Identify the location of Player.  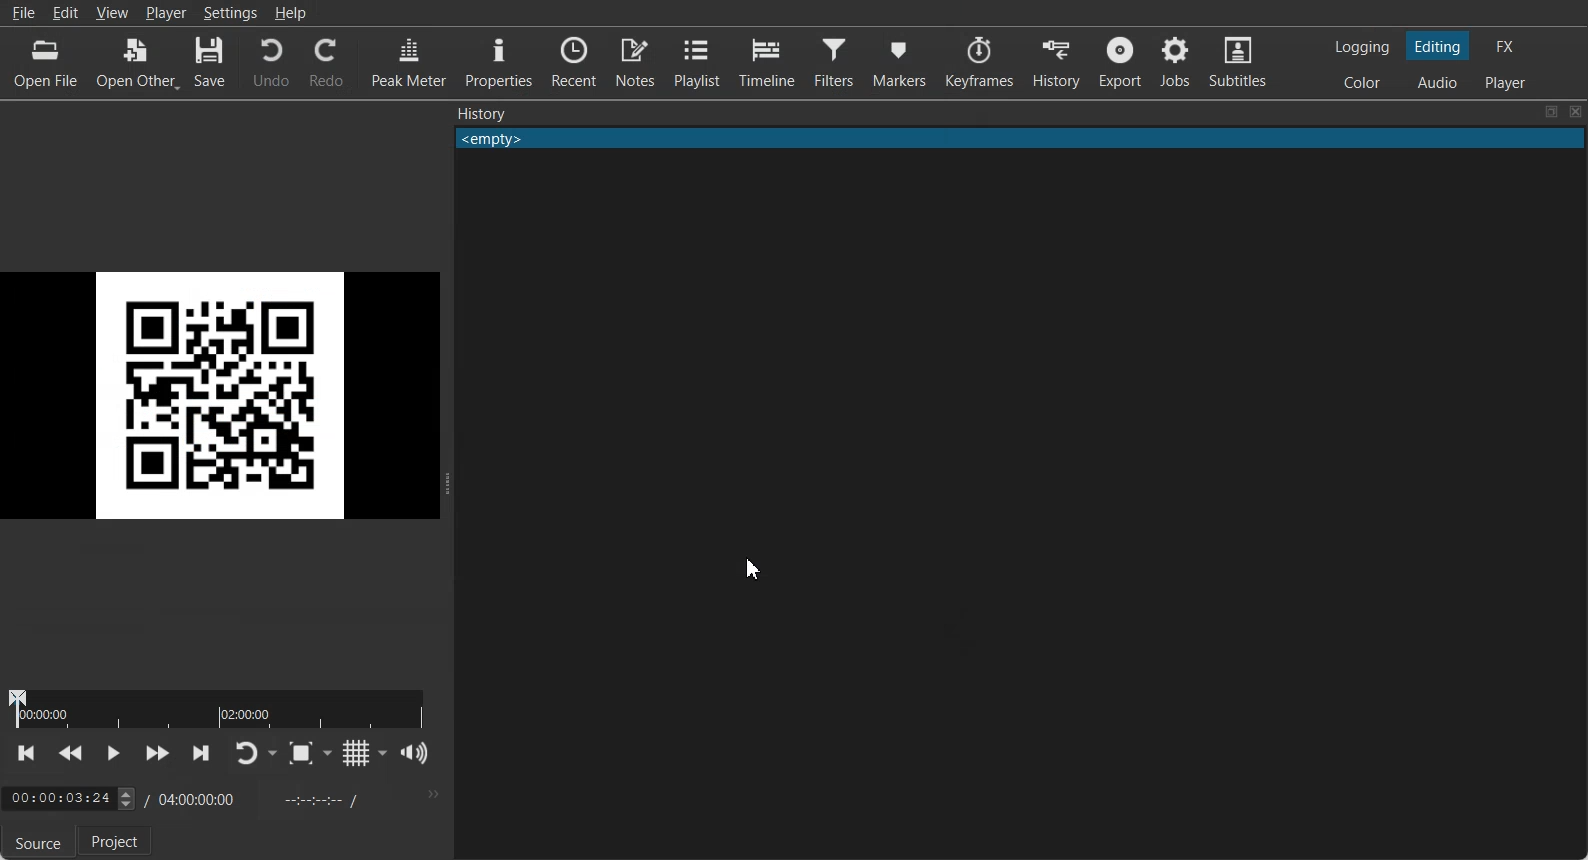
(168, 14).